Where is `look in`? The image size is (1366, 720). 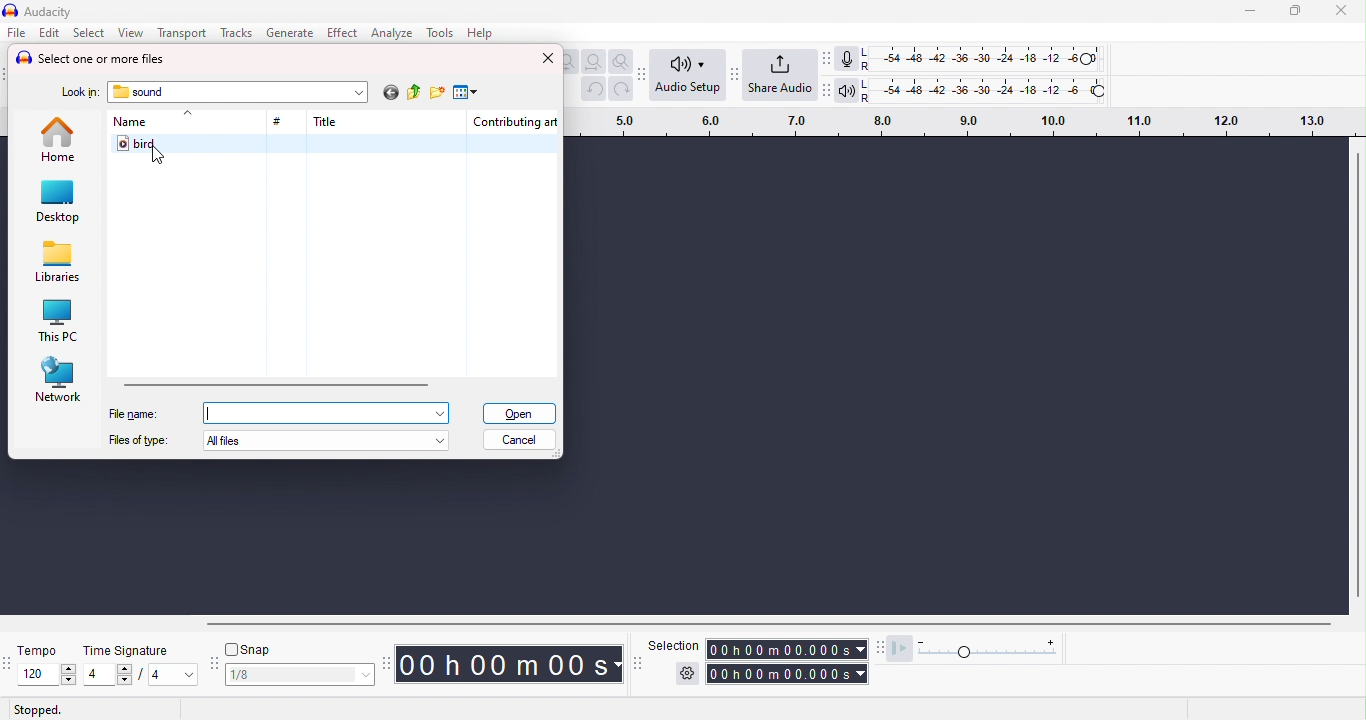 look in is located at coordinates (79, 94).